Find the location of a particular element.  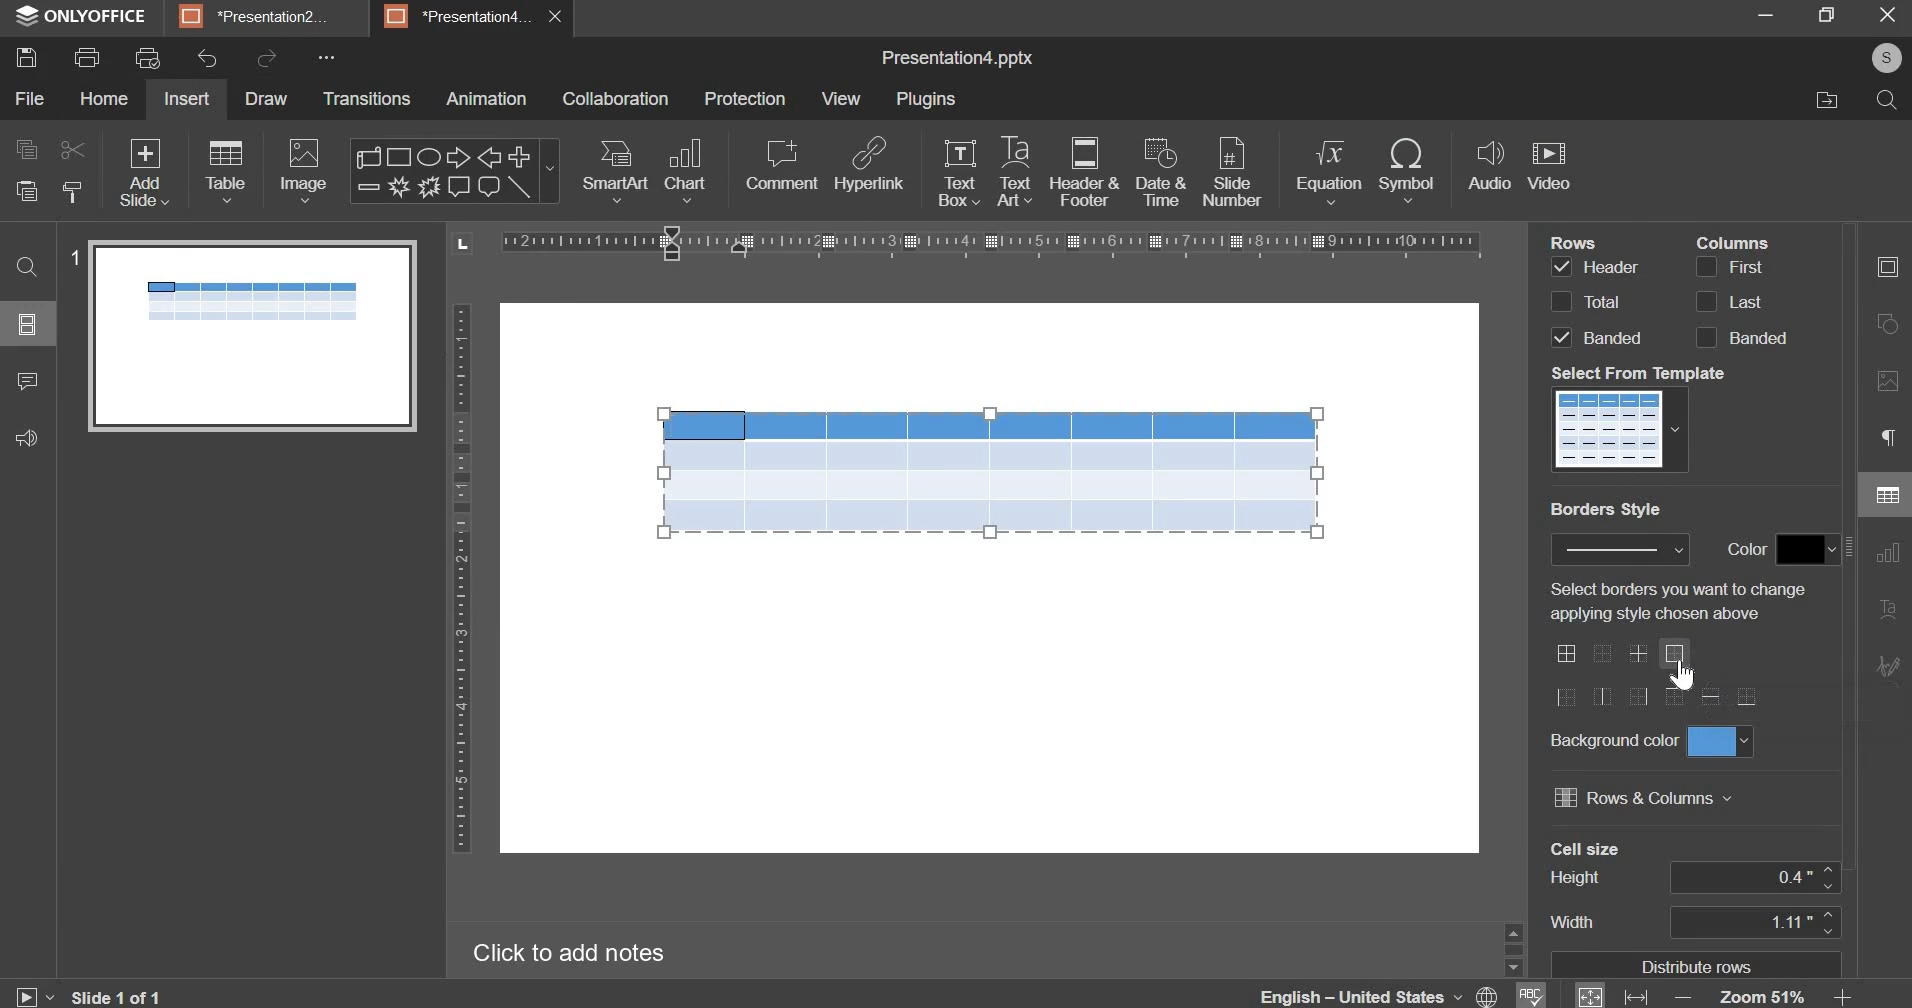

last is located at coordinates (1734, 302).